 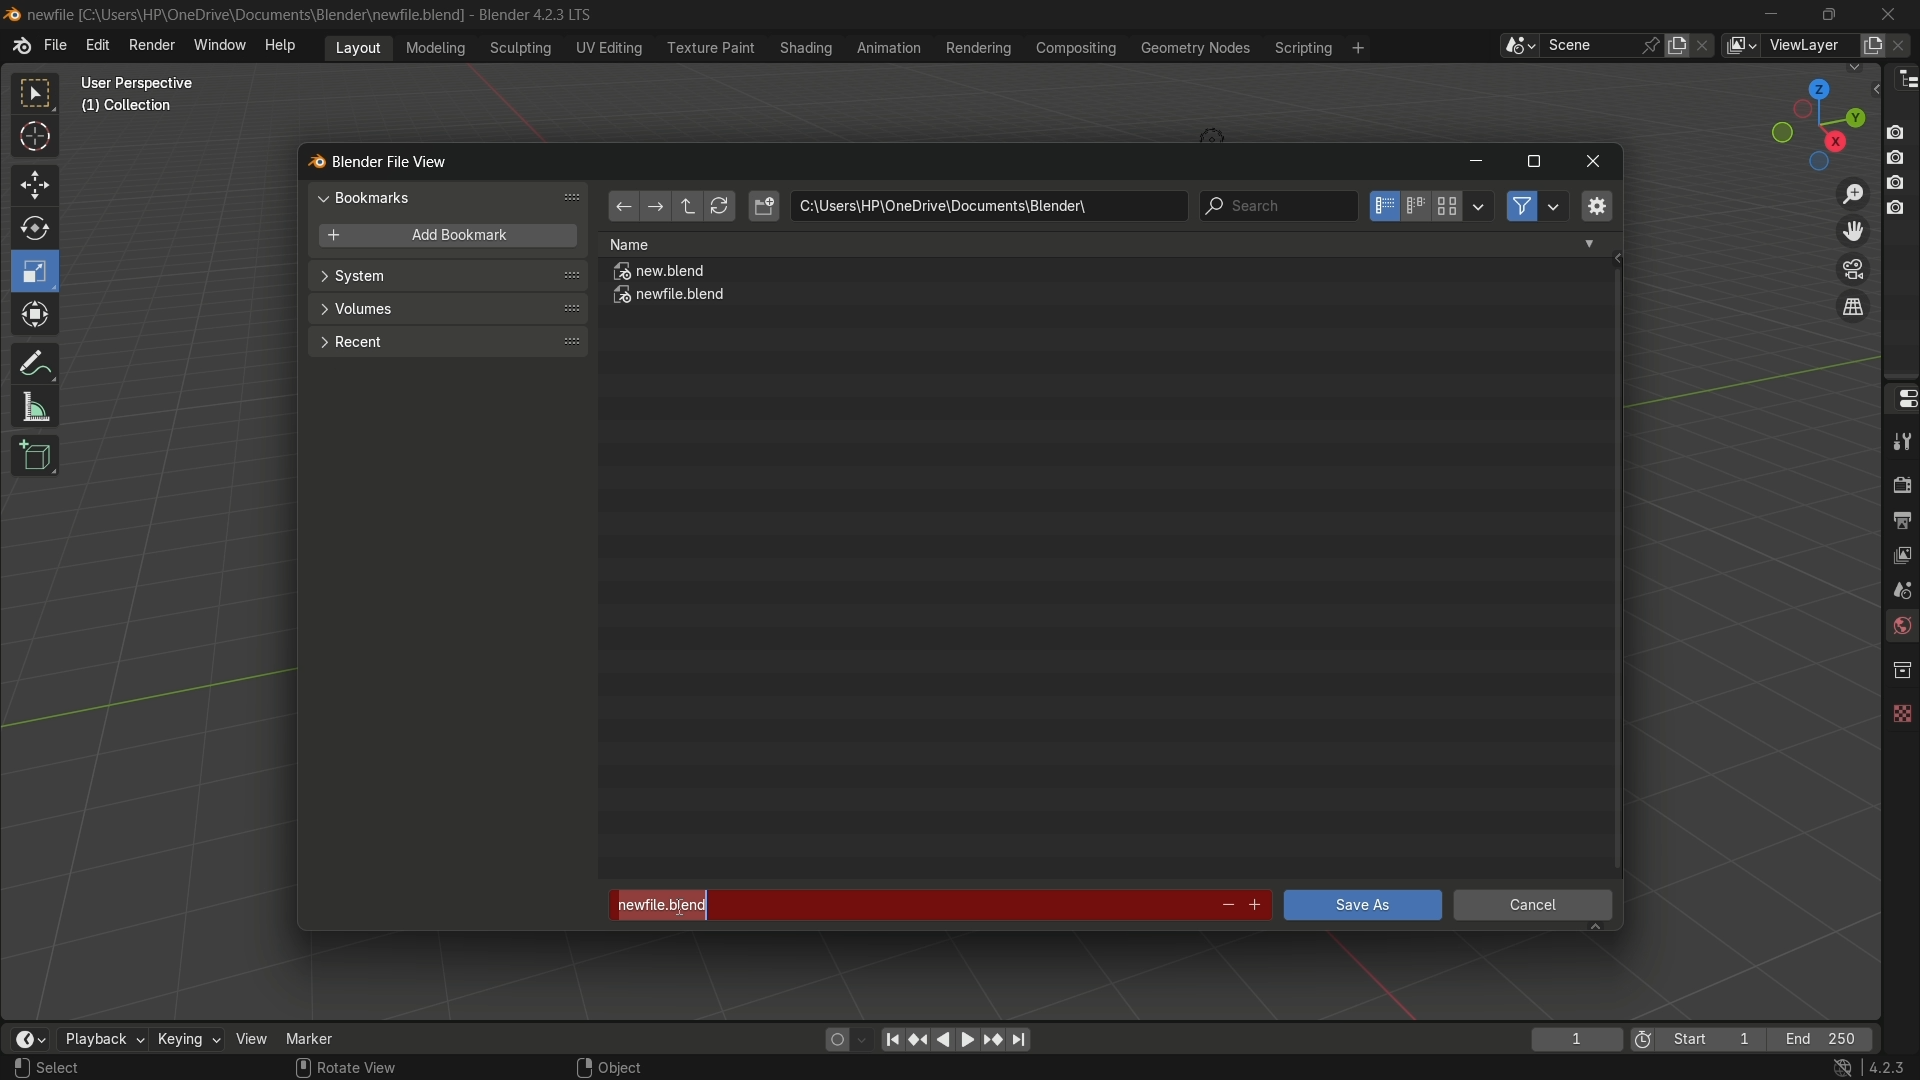 I want to click on maximize or restore, so click(x=1533, y=162).